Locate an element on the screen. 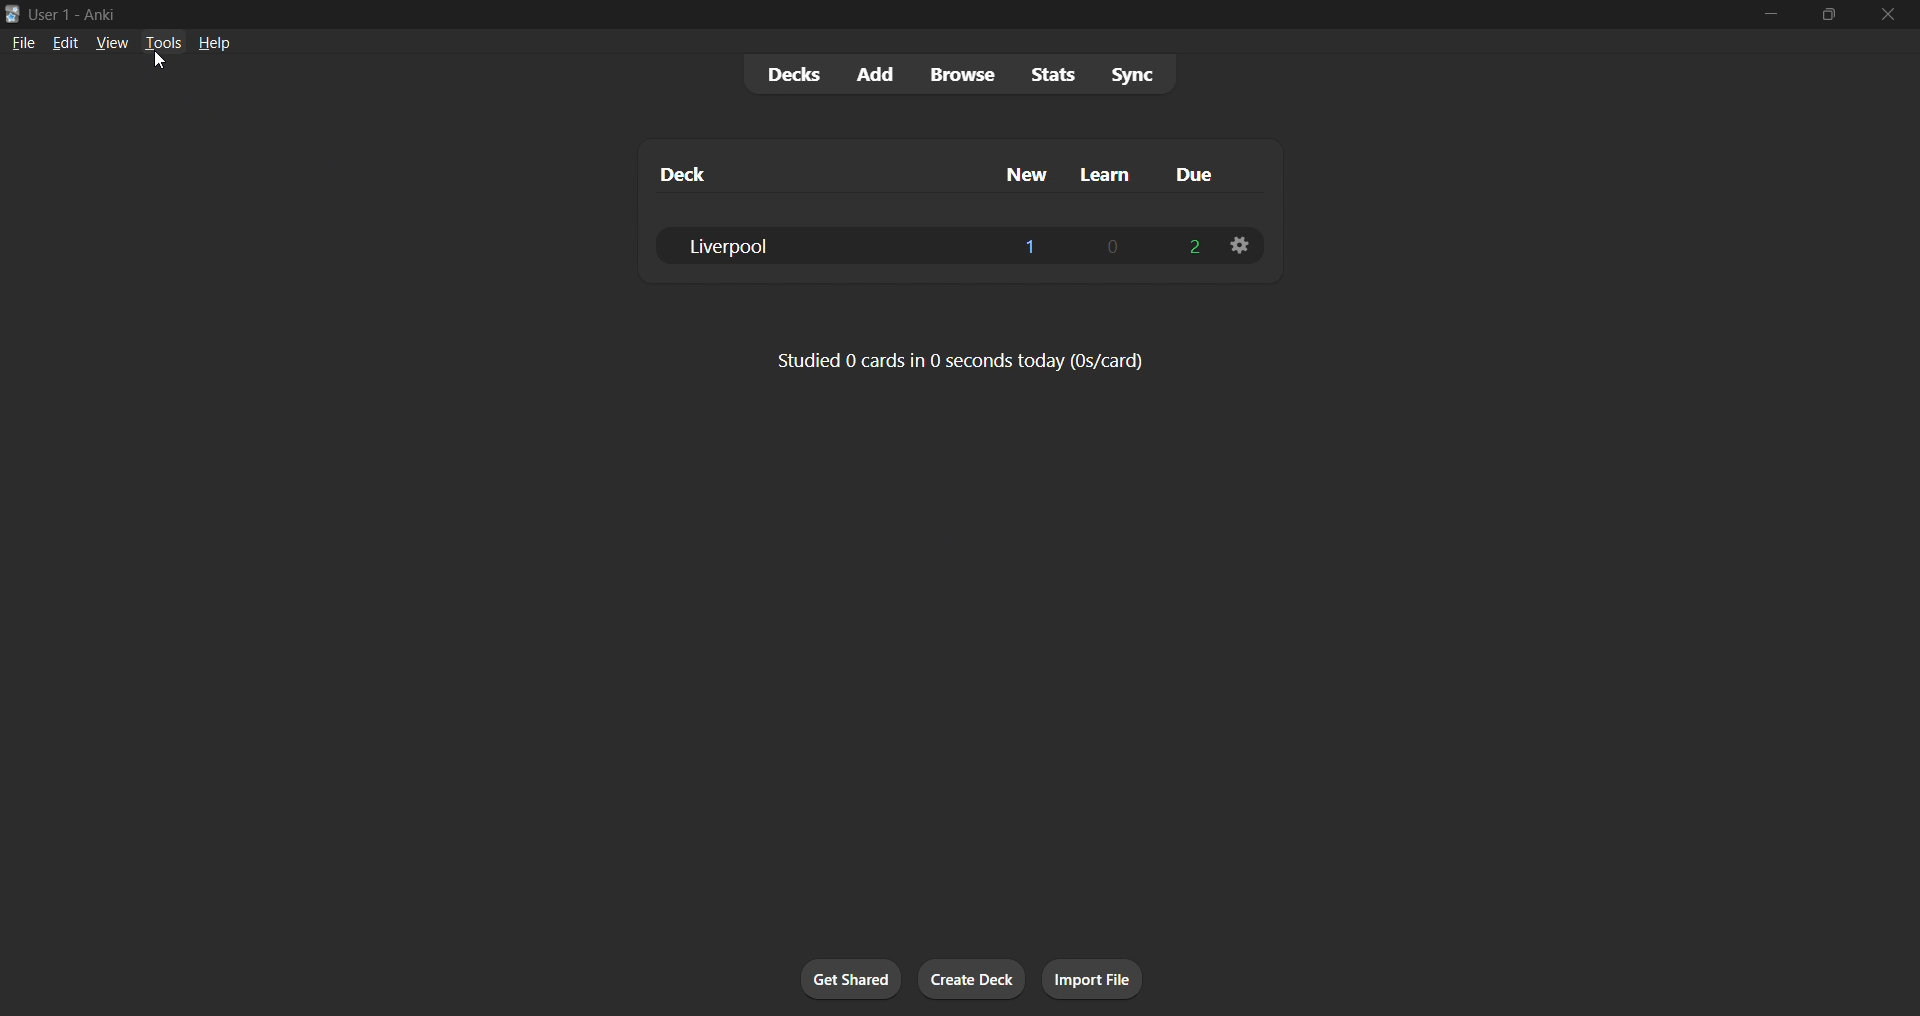  sync is located at coordinates (1136, 74).